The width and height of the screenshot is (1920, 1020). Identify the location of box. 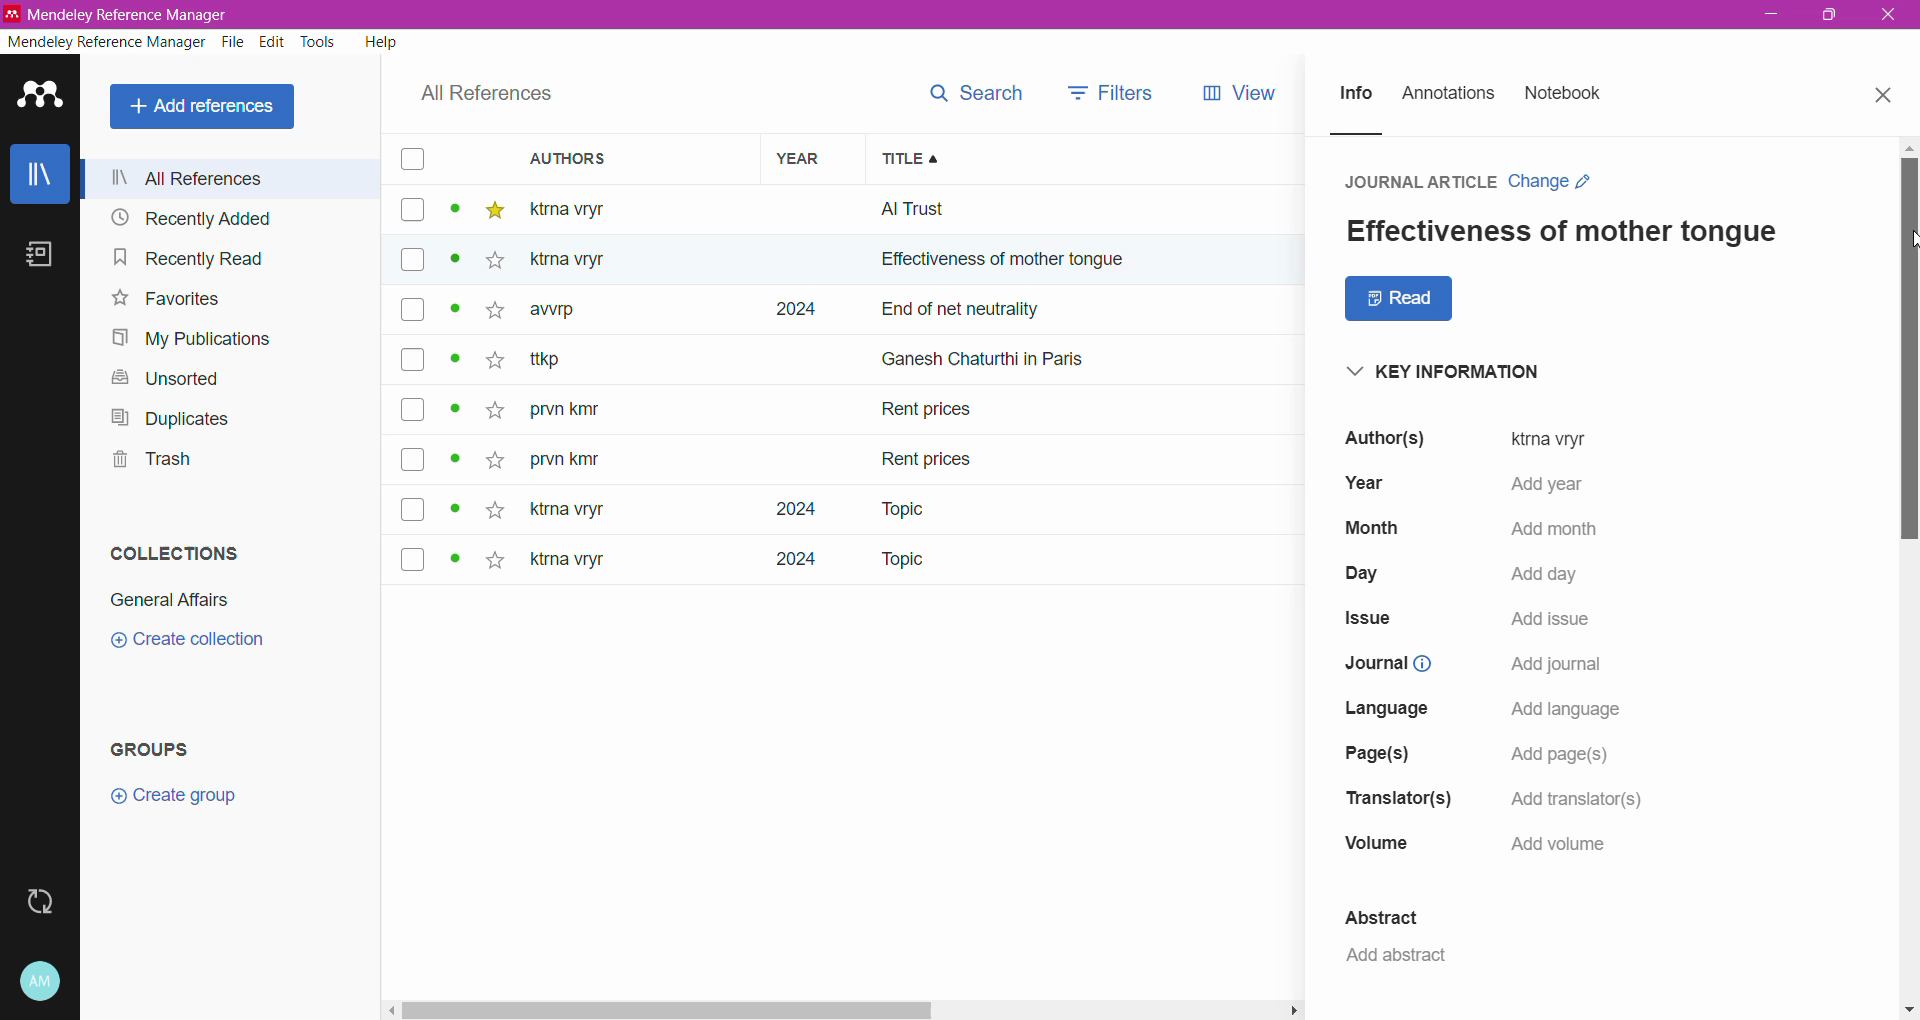
(412, 359).